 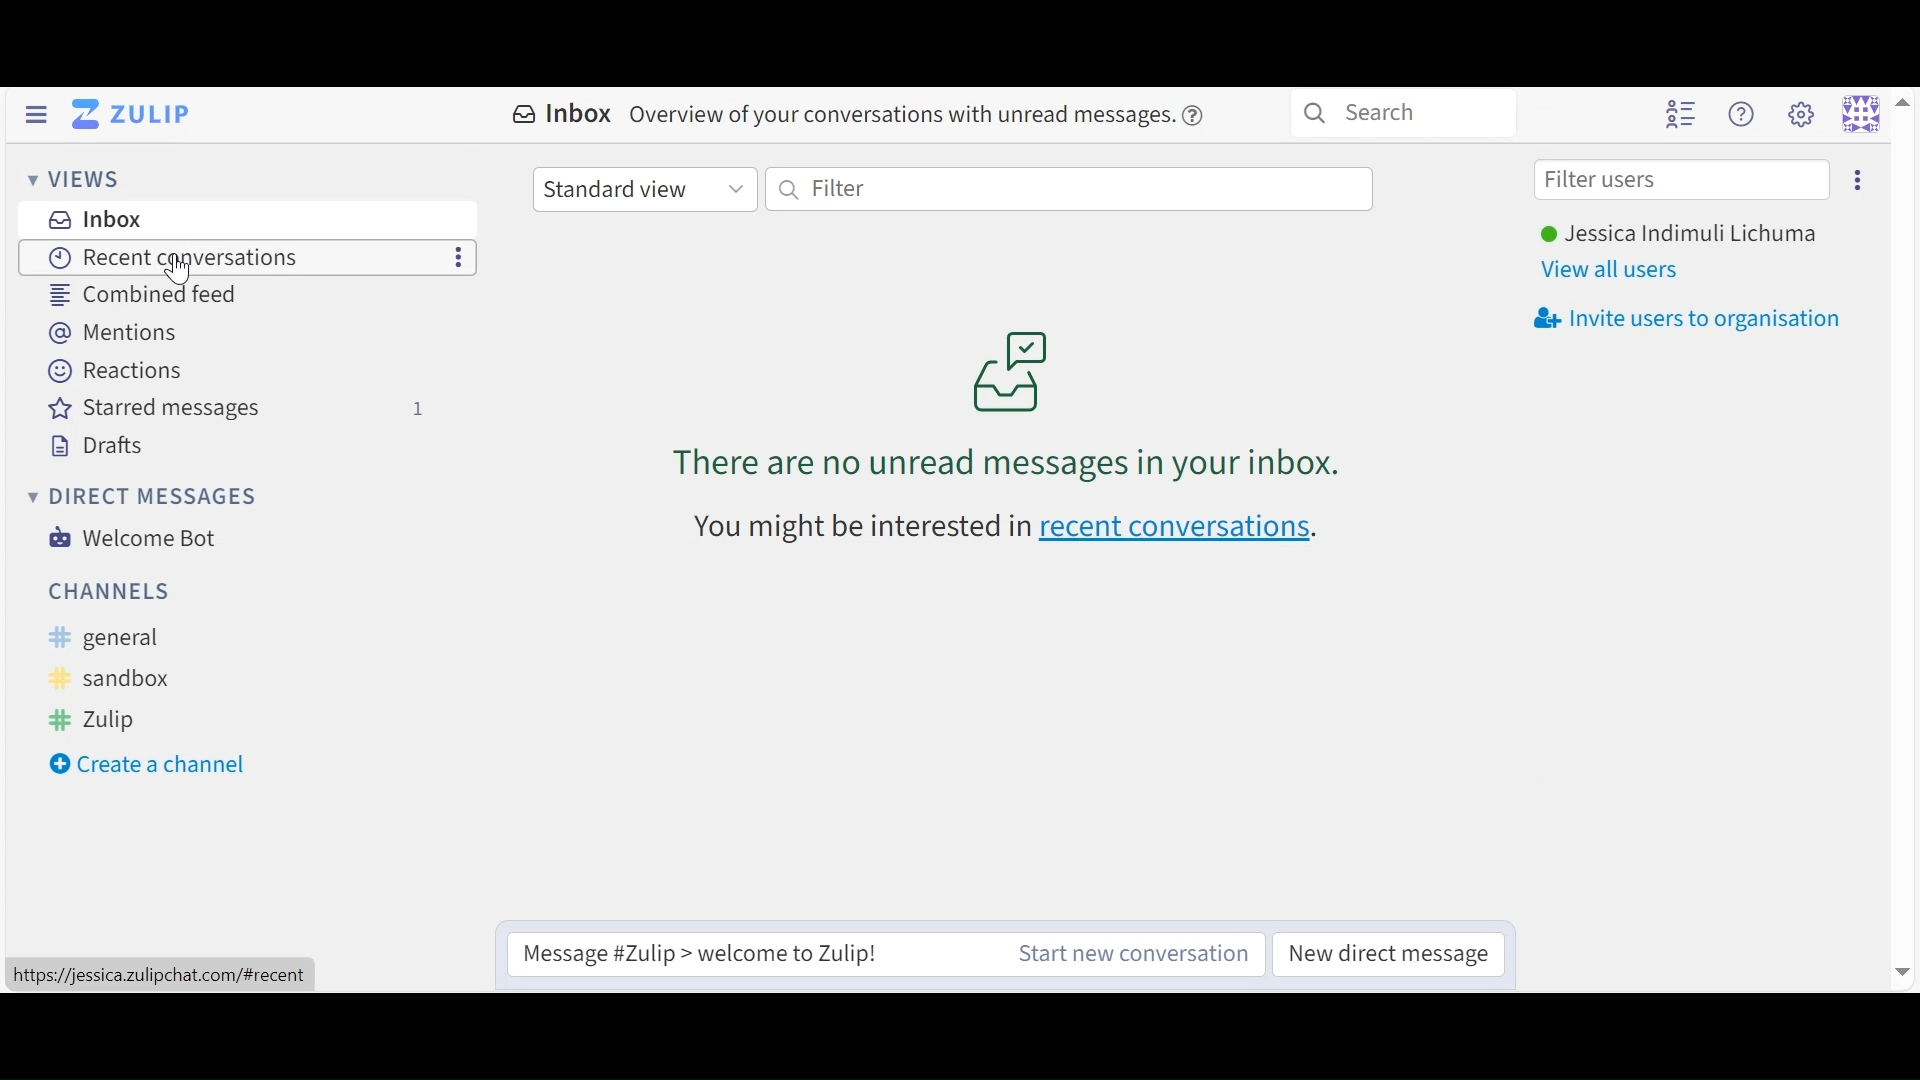 What do you see at coordinates (98, 721) in the screenshot?
I see `Zulip` at bounding box center [98, 721].